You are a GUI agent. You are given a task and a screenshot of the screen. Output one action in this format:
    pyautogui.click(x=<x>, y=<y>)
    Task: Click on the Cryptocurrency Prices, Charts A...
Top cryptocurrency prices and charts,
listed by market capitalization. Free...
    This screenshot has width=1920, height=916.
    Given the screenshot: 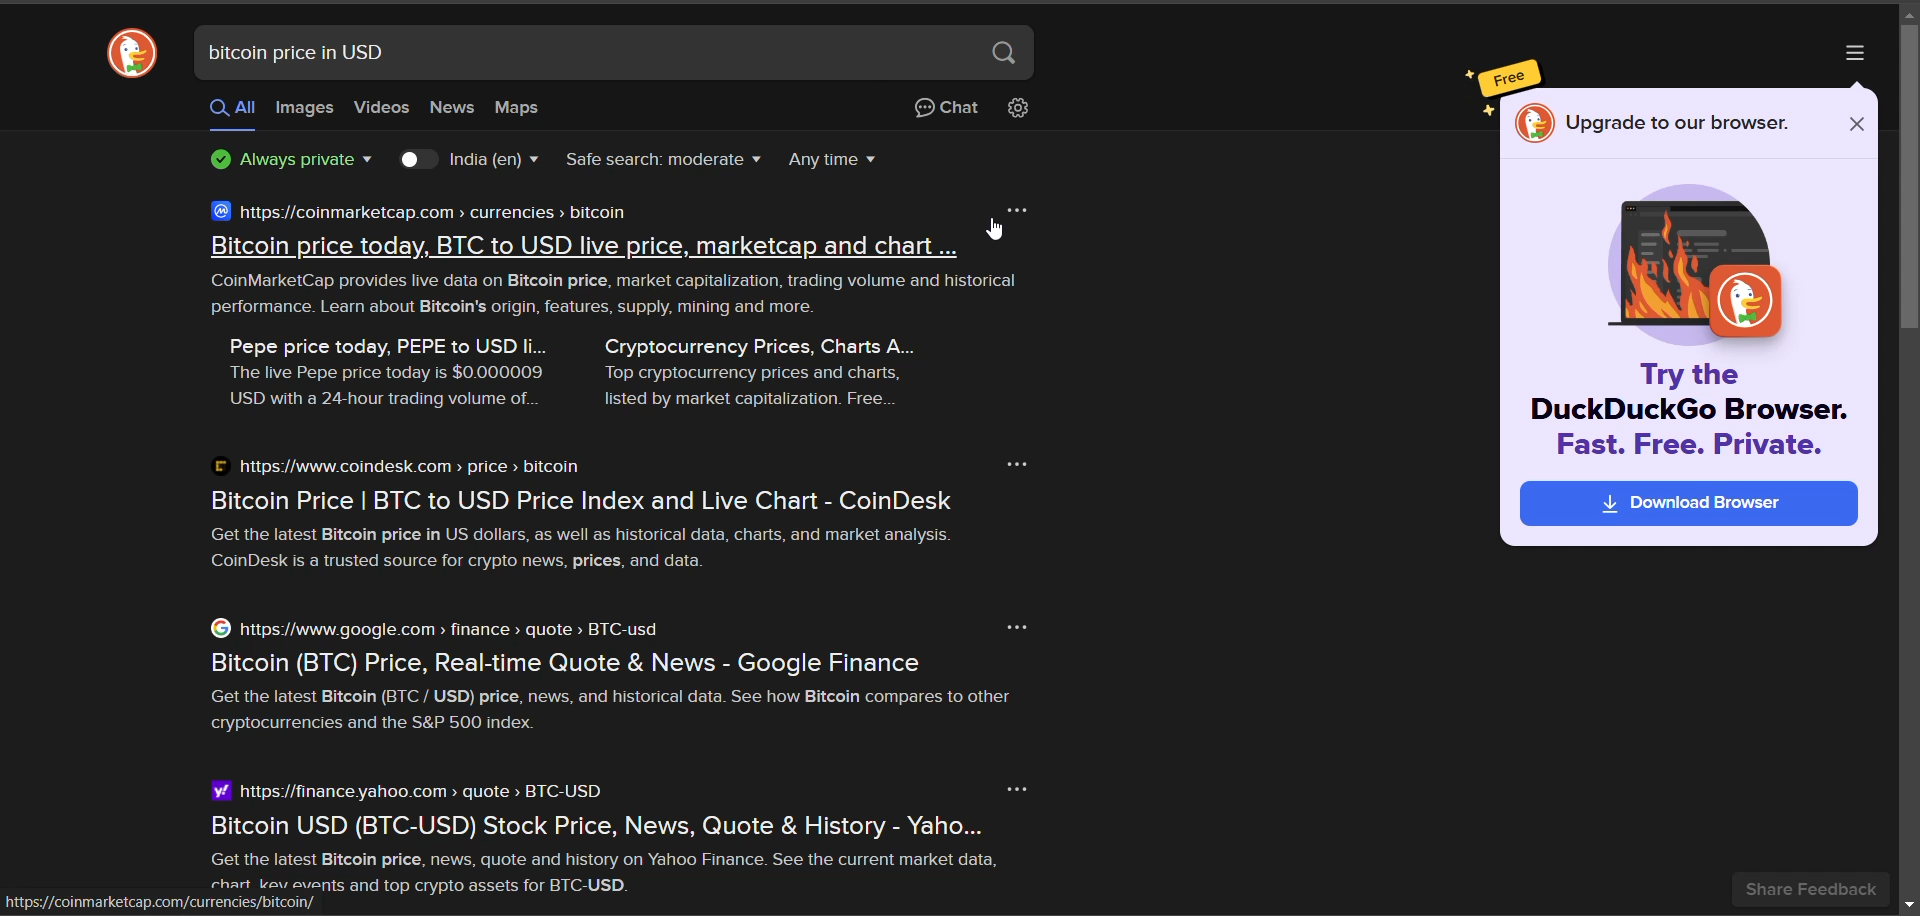 What is the action you would take?
    pyautogui.click(x=765, y=376)
    